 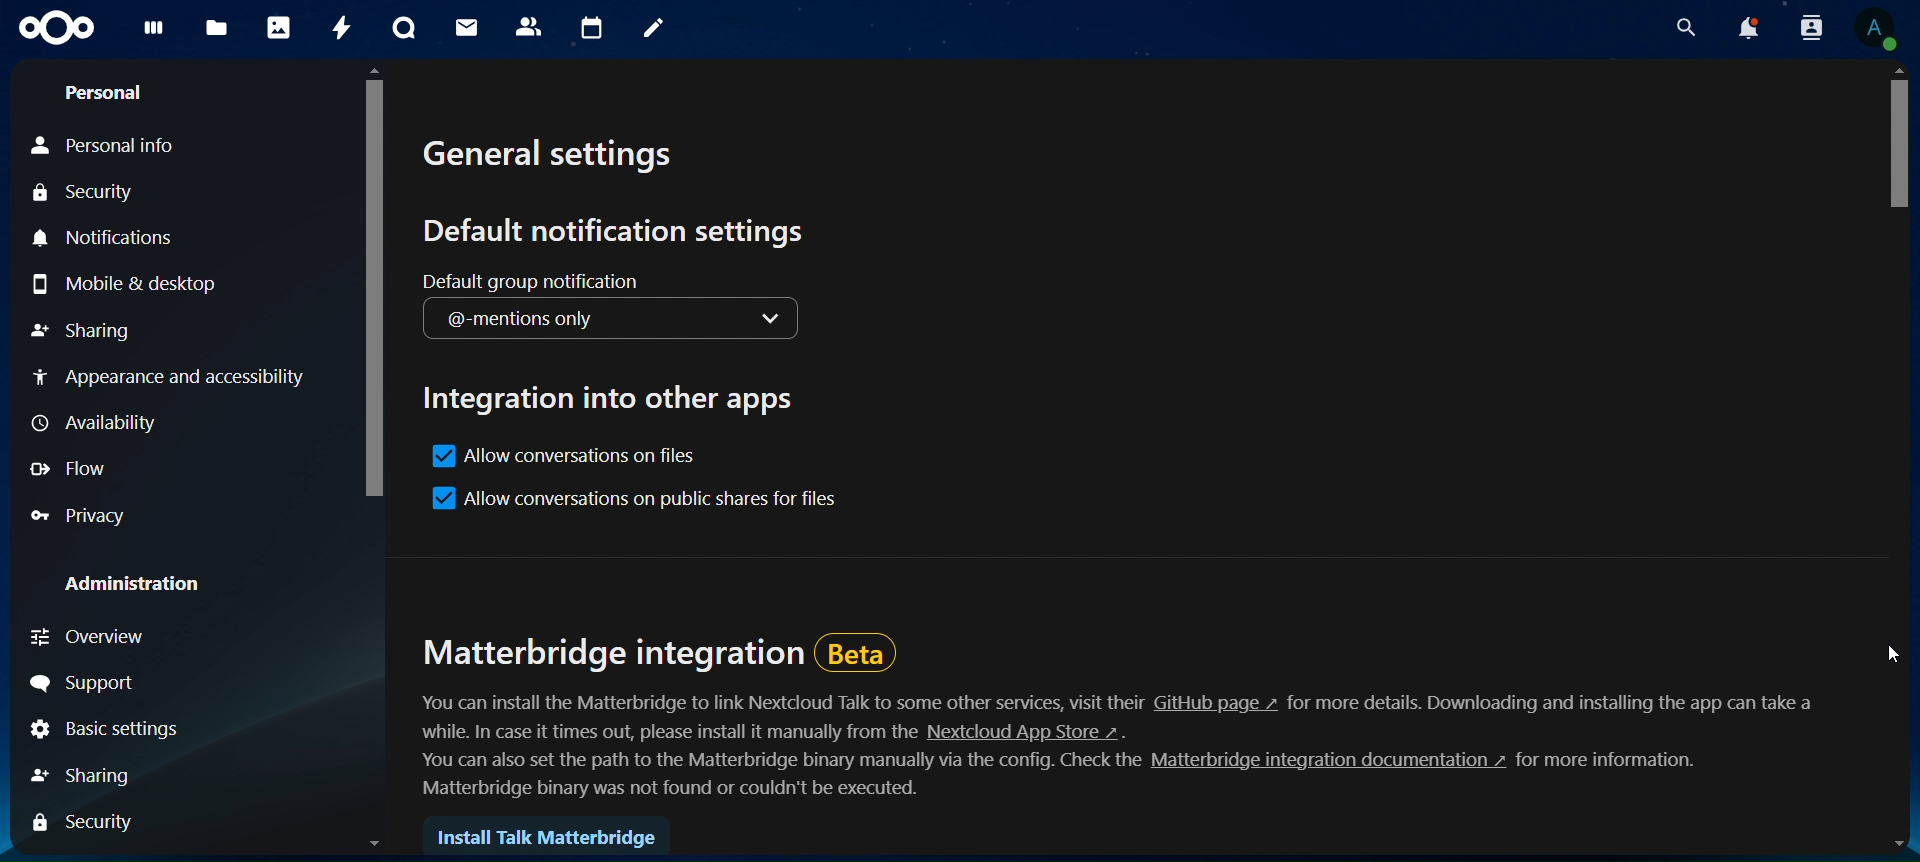 What do you see at coordinates (160, 36) in the screenshot?
I see `dashboard` at bounding box center [160, 36].